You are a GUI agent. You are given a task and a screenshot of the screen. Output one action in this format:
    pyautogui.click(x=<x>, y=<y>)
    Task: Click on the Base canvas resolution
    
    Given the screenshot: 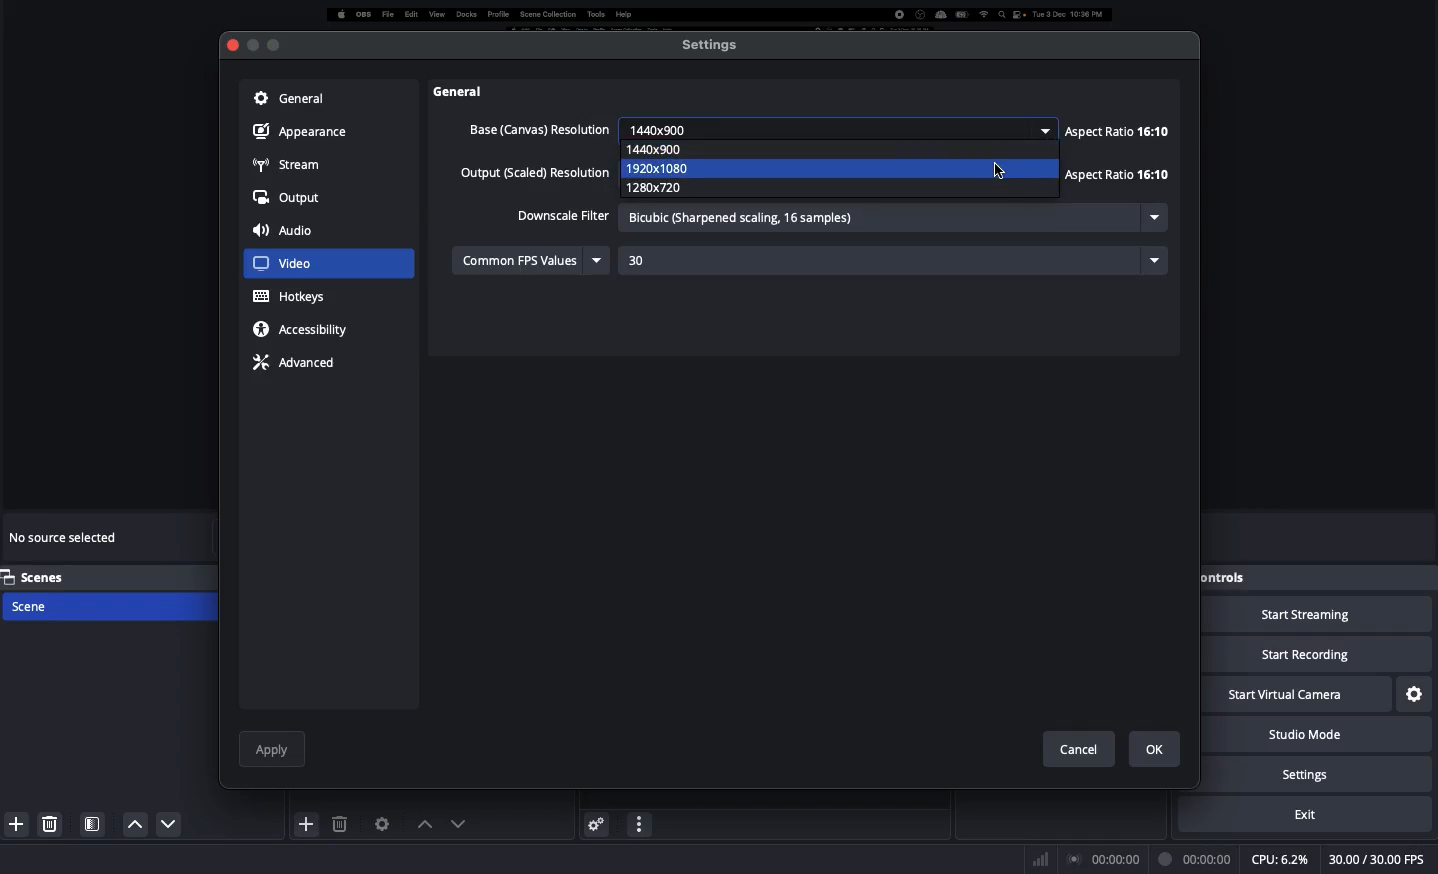 What is the action you would take?
    pyautogui.click(x=534, y=129)
    